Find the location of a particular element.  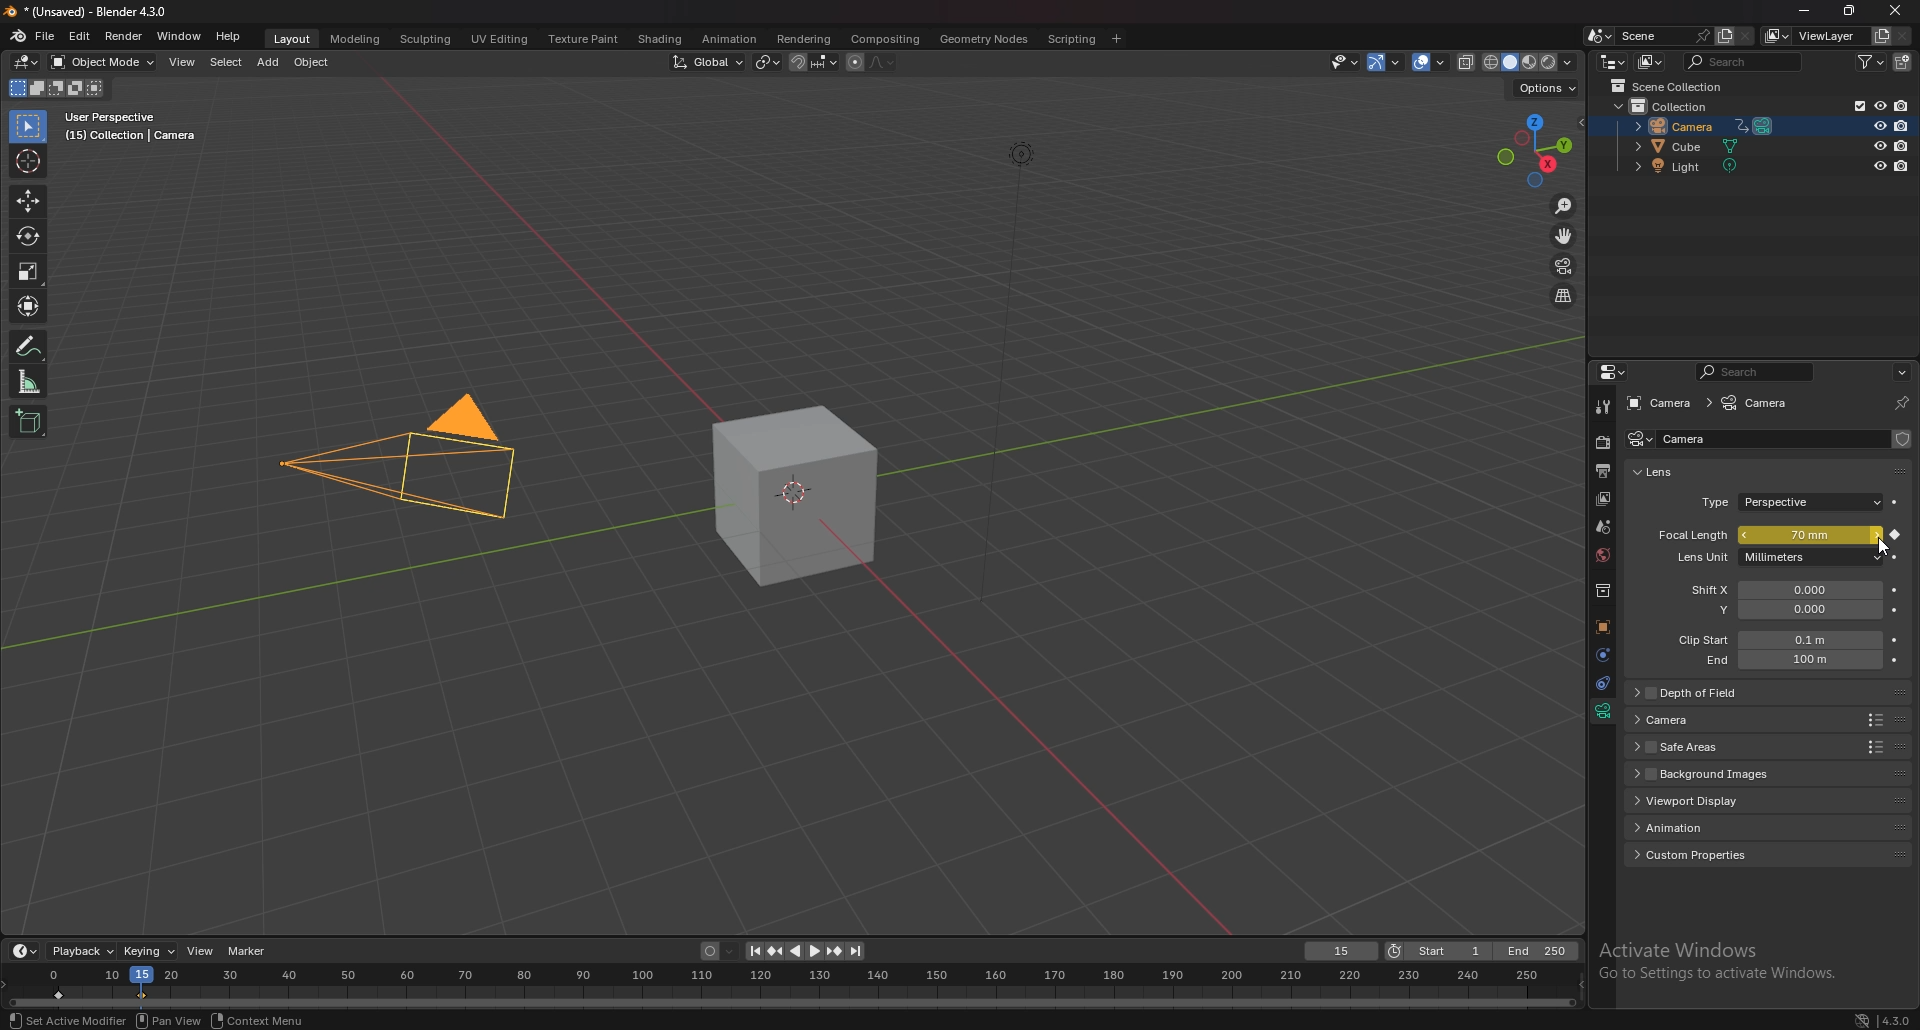

editor type is located at coordinates (25, 62).